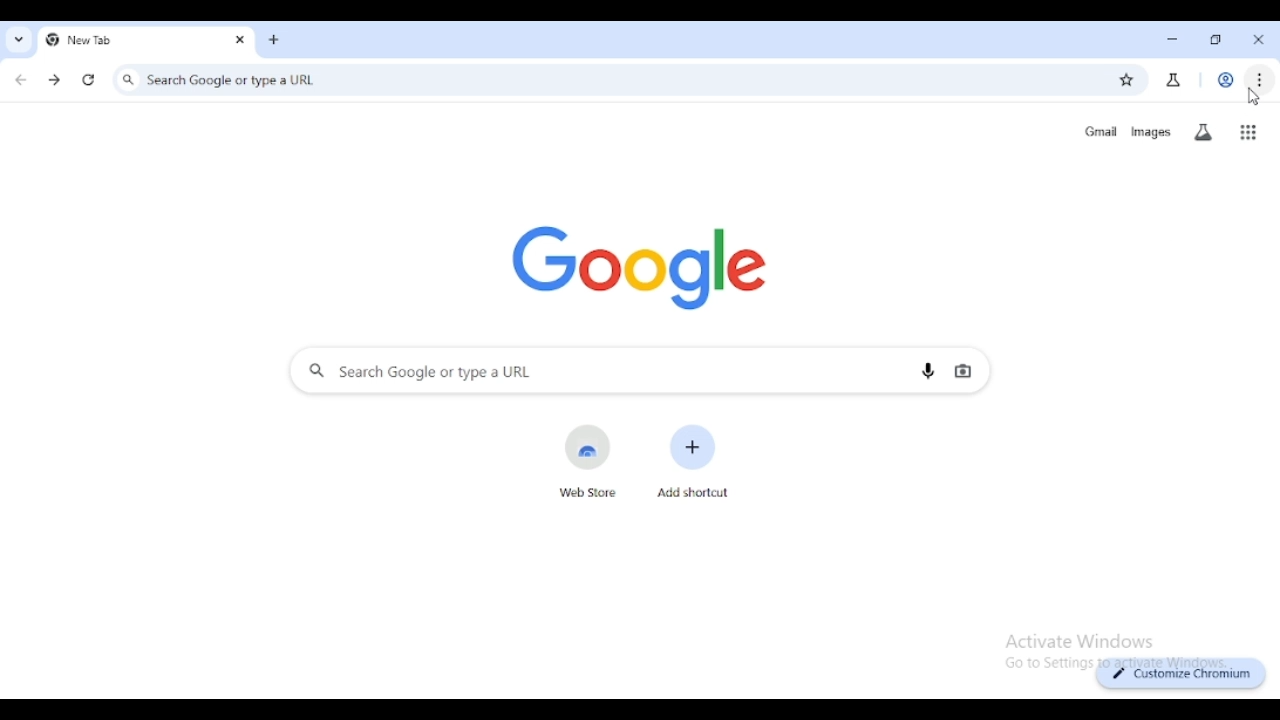 Image resolution: width=1280 pixels, height=720 pixels. I want to click on chrome labs, so click(1173, 80).